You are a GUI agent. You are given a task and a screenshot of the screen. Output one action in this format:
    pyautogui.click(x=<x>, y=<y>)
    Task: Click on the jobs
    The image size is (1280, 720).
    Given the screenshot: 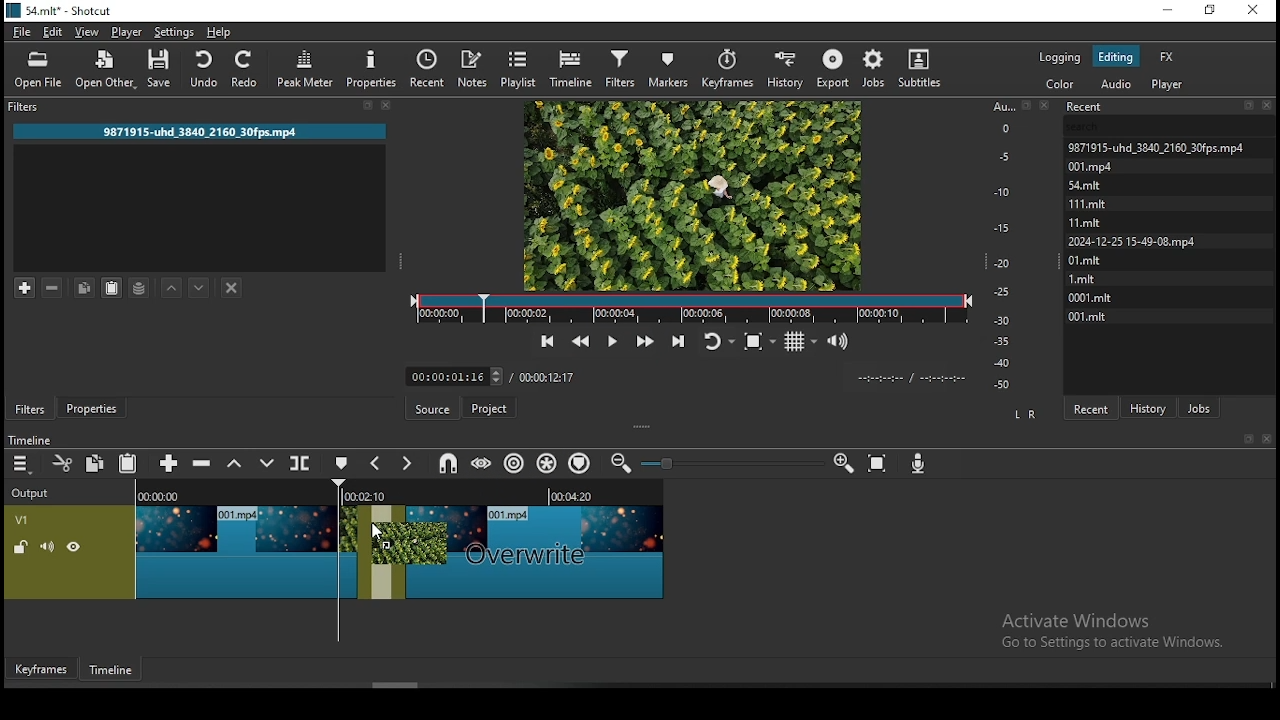 What is the action you would take?
    pyautogui.click(x=876, y=70)
    